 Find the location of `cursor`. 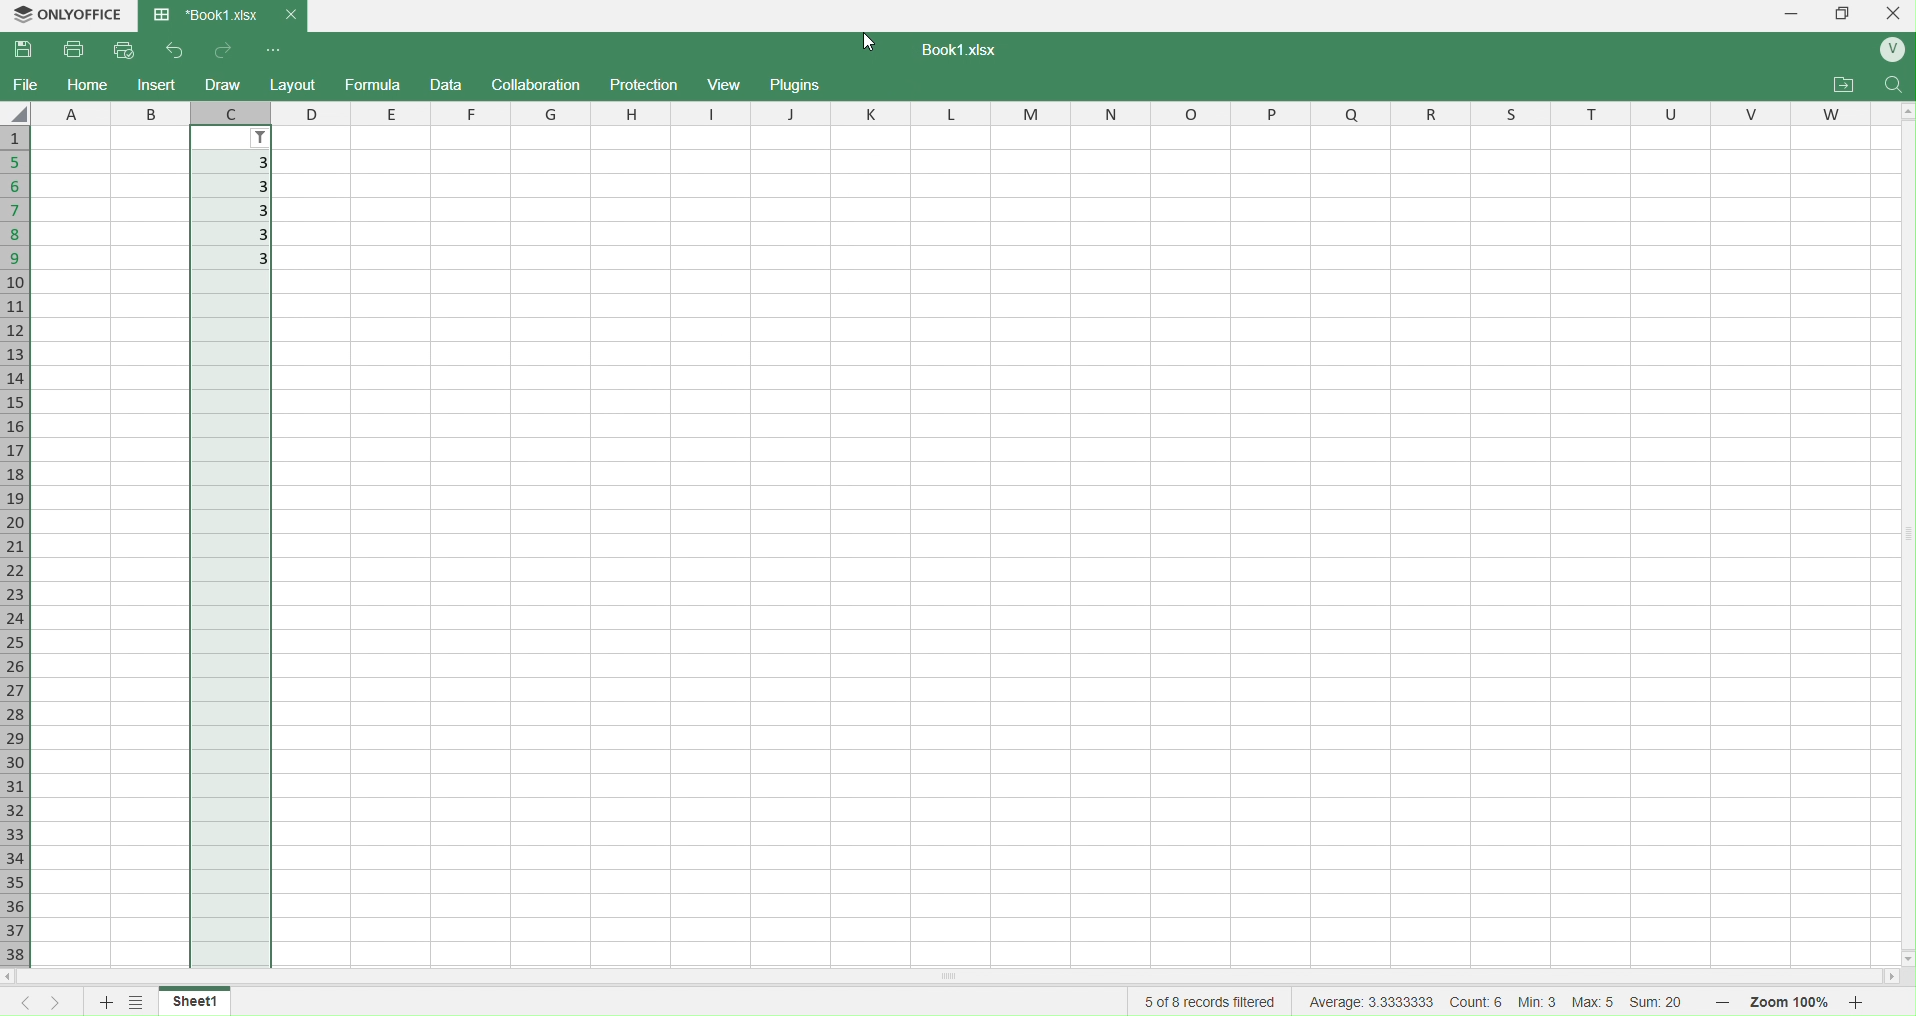

cursor is located at coordinates (866, 44).